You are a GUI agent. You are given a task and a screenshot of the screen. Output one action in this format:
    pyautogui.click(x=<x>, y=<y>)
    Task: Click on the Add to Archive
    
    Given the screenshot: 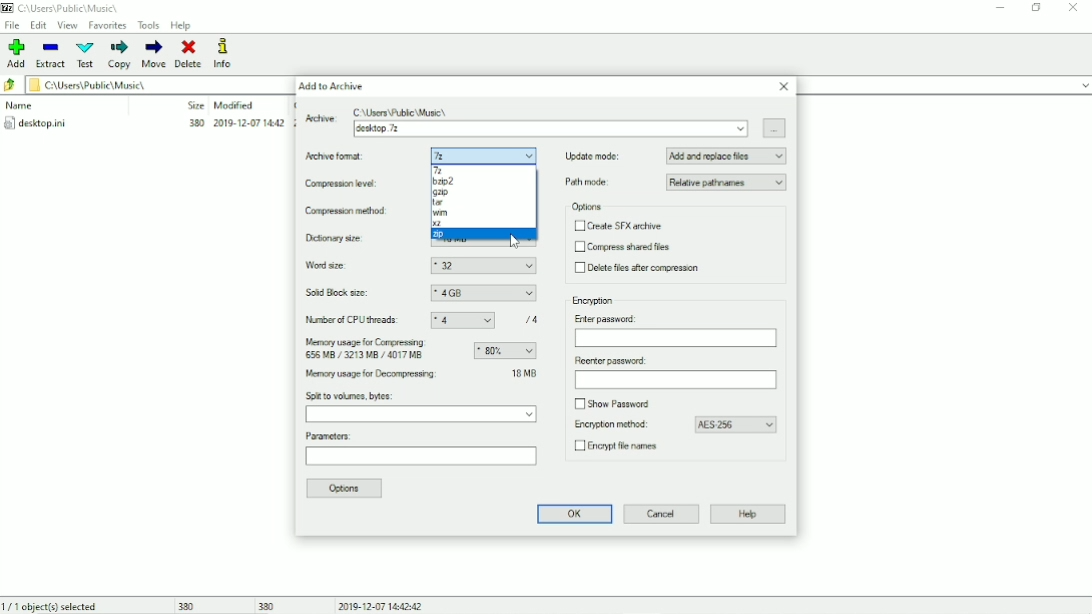 What is the action you would take?
    pyautogui.click(x=331, y=86)
    